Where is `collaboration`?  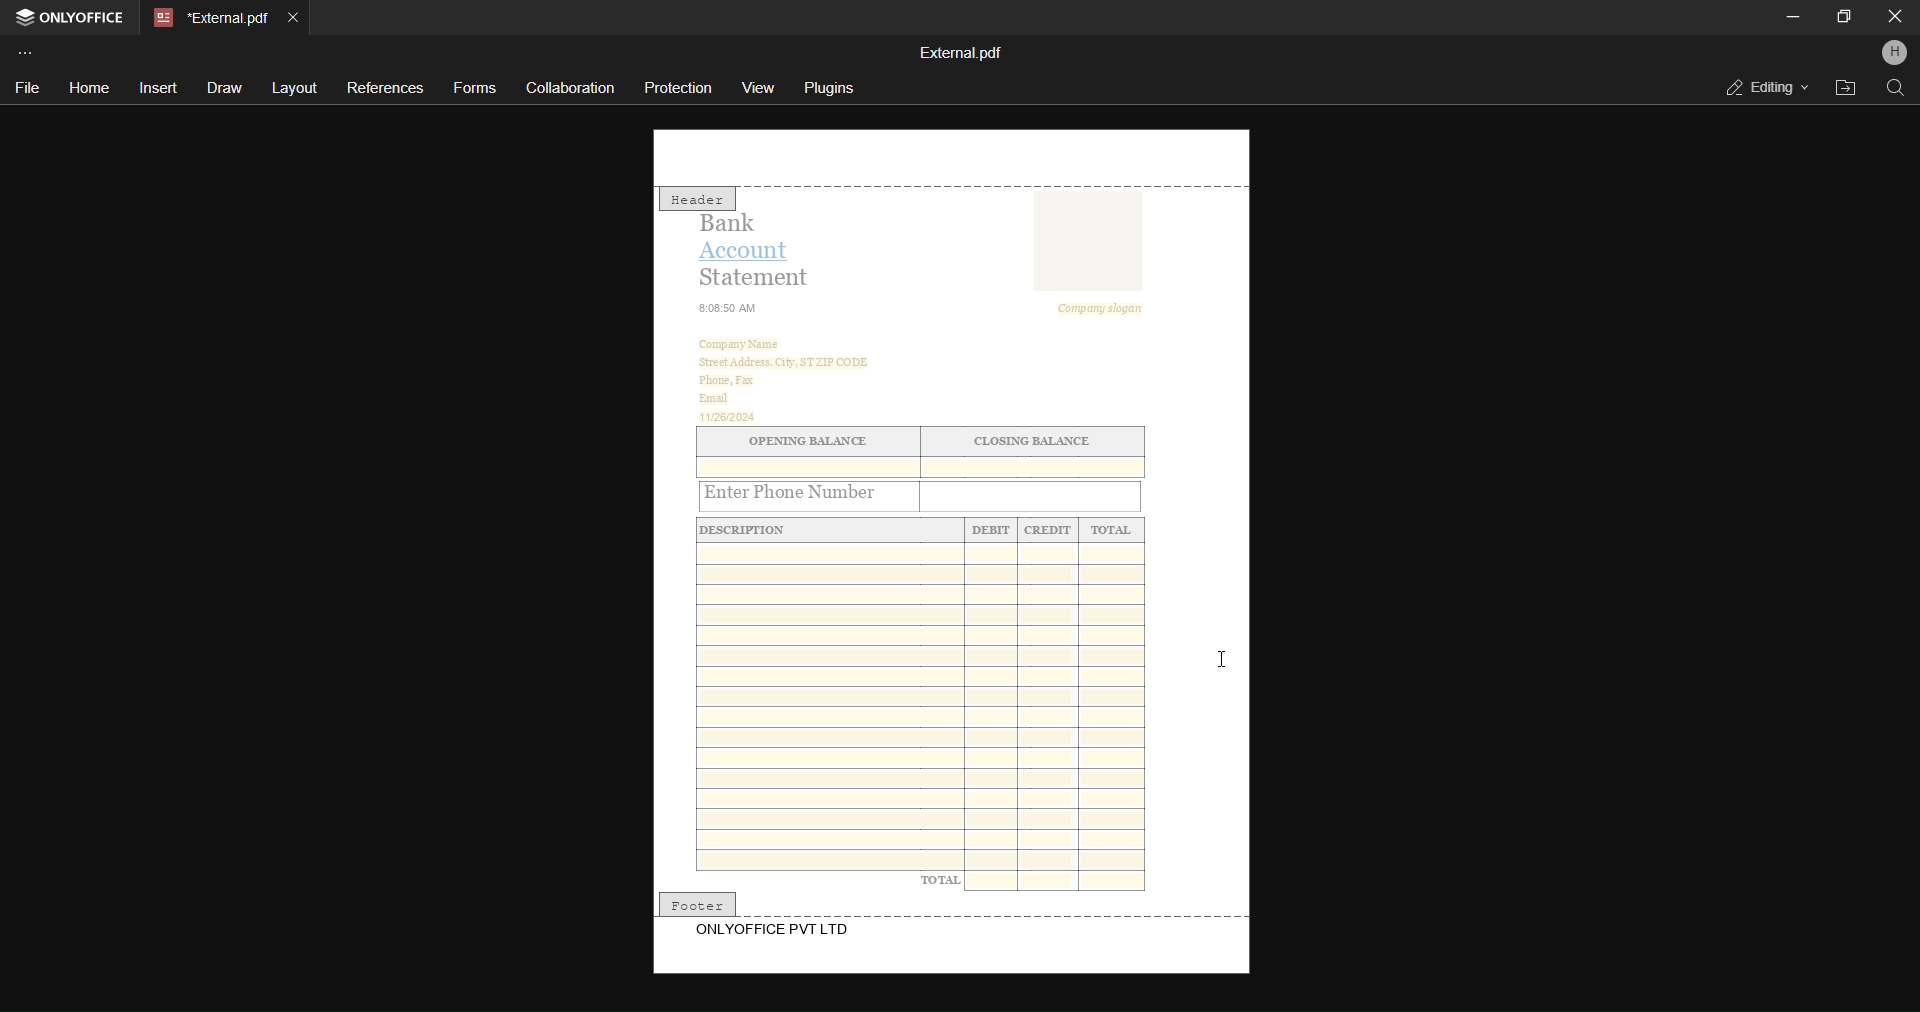 collaboration is located at coordinates (569, 87).